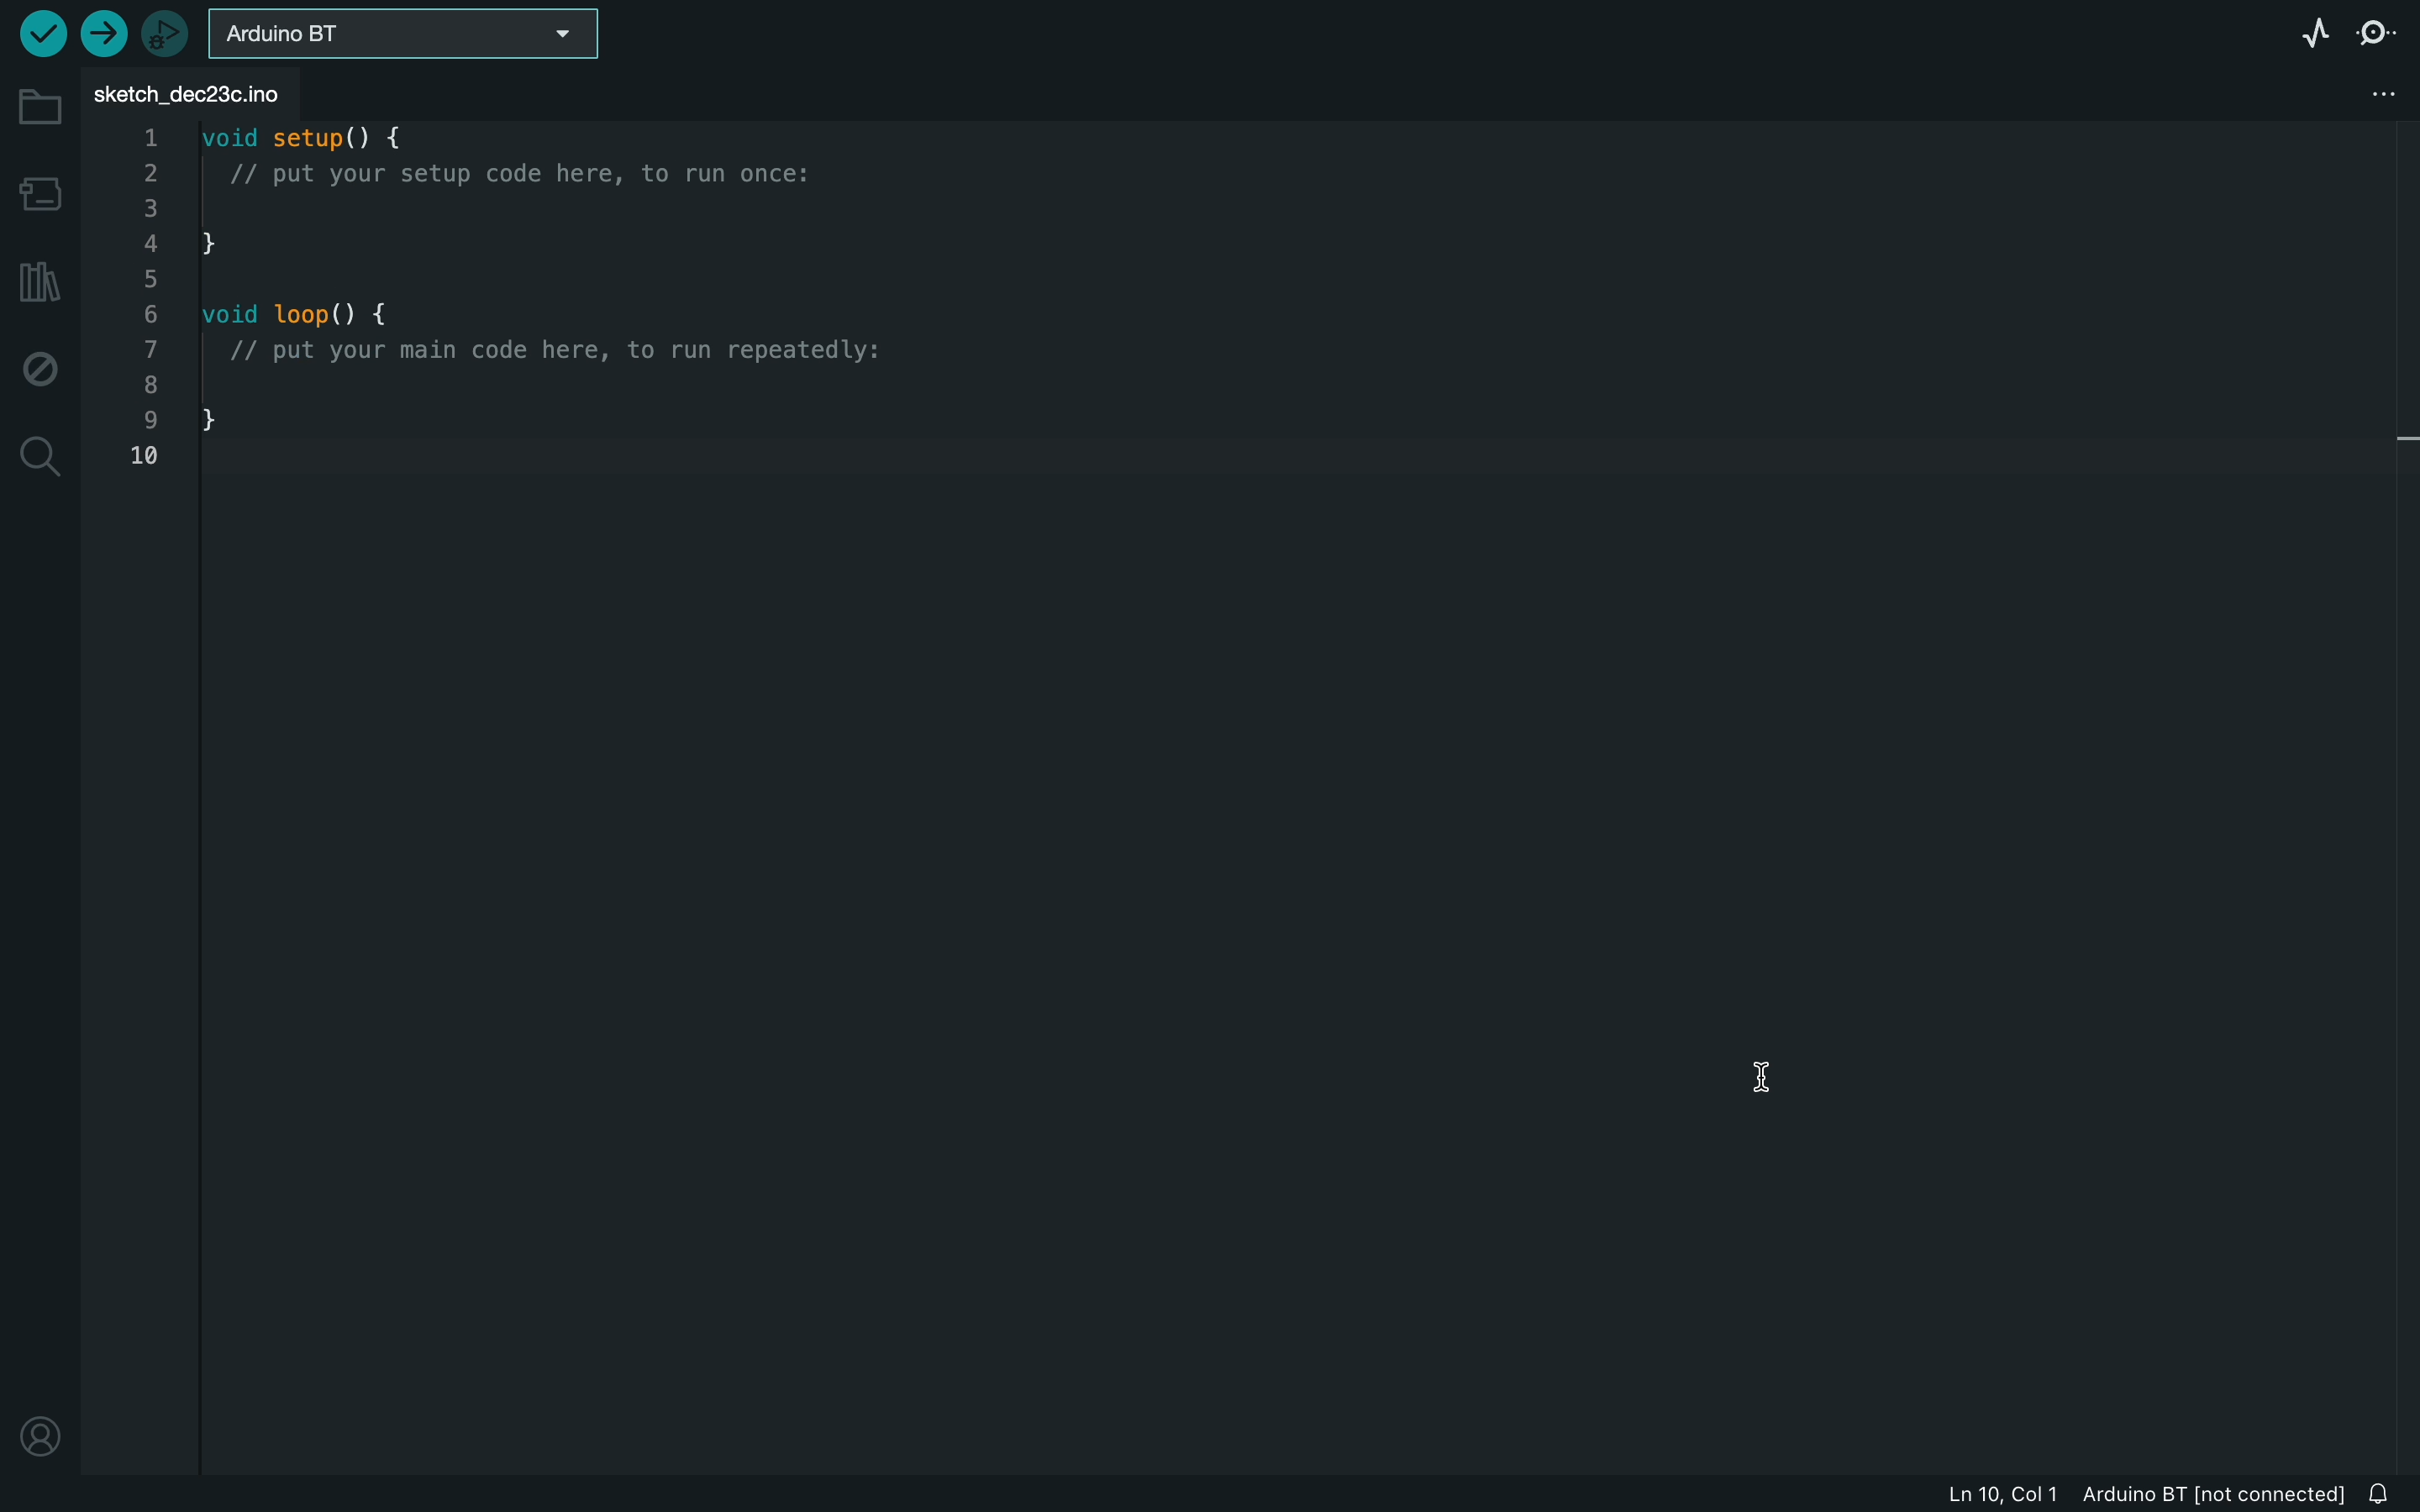 This screenshot has height=1512, width=2420. Describe the element at coordinates (409, 30) in the screenshot. I see `board selecter` at that location.